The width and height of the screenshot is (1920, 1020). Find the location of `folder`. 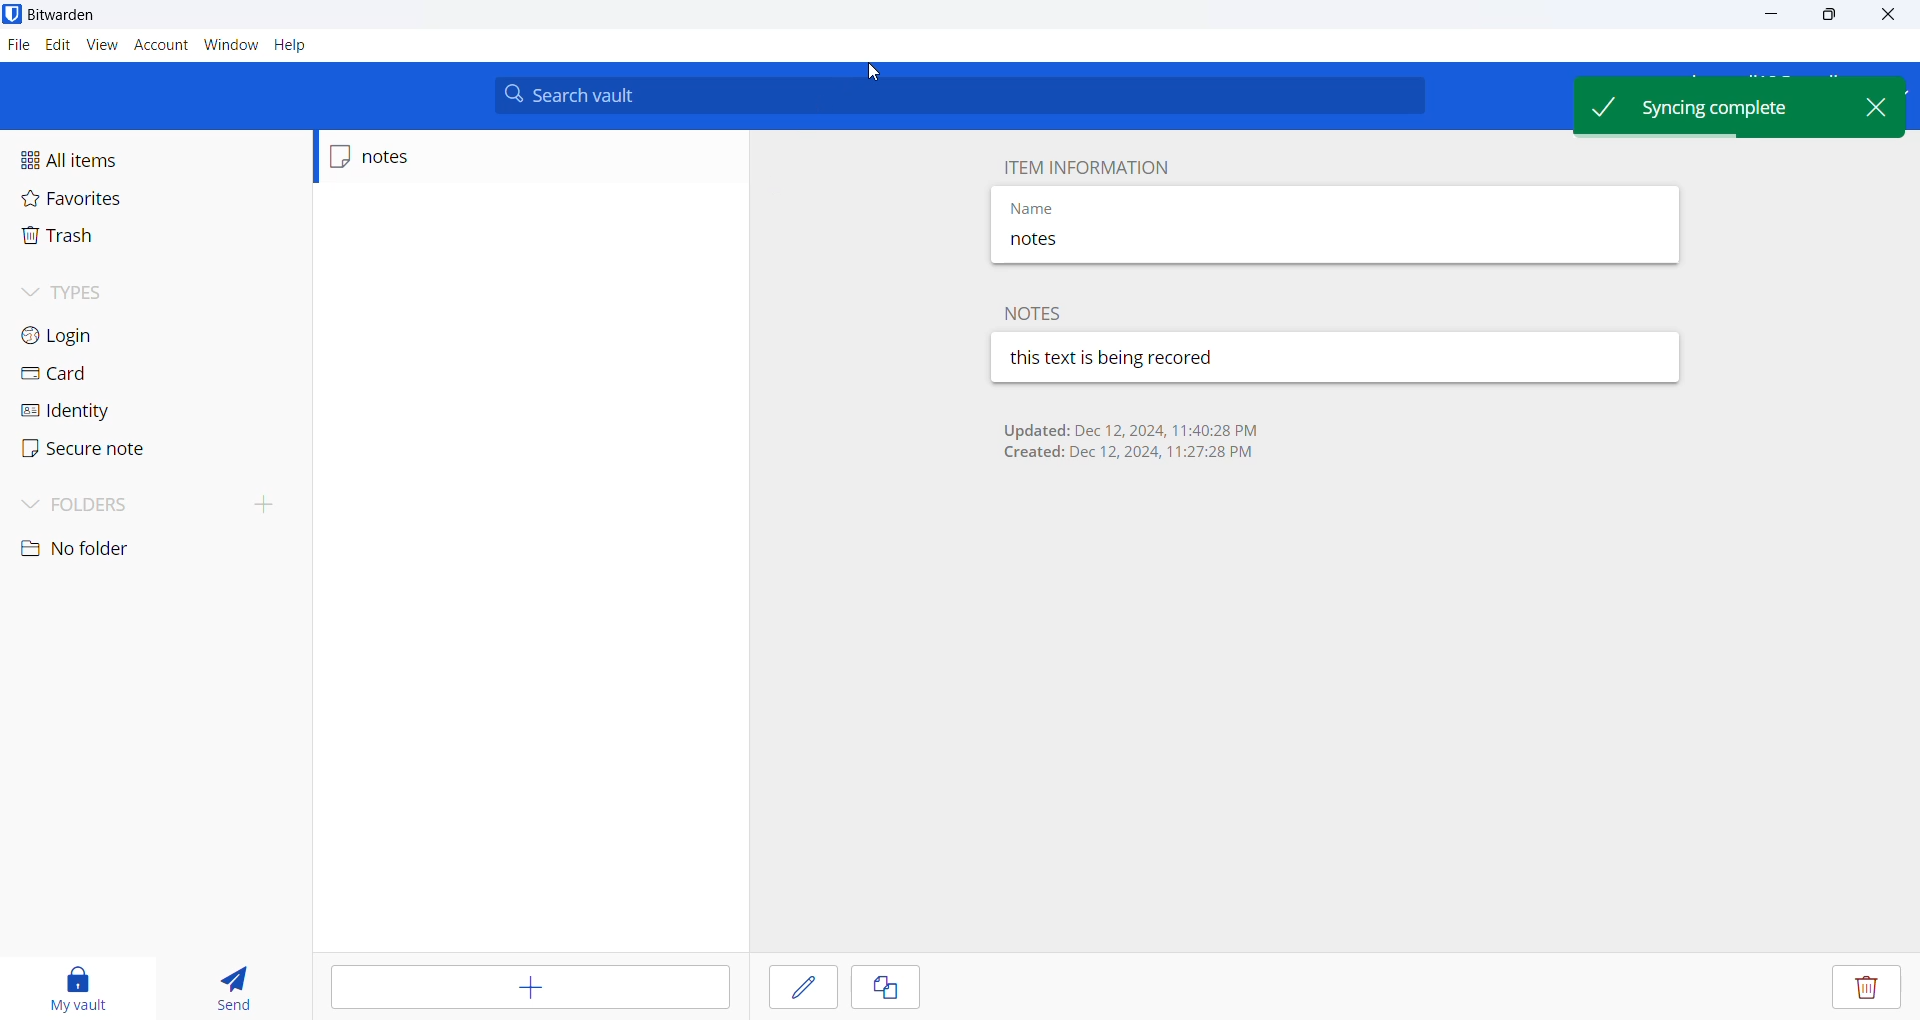

folder is located at coordinates (147, 503).